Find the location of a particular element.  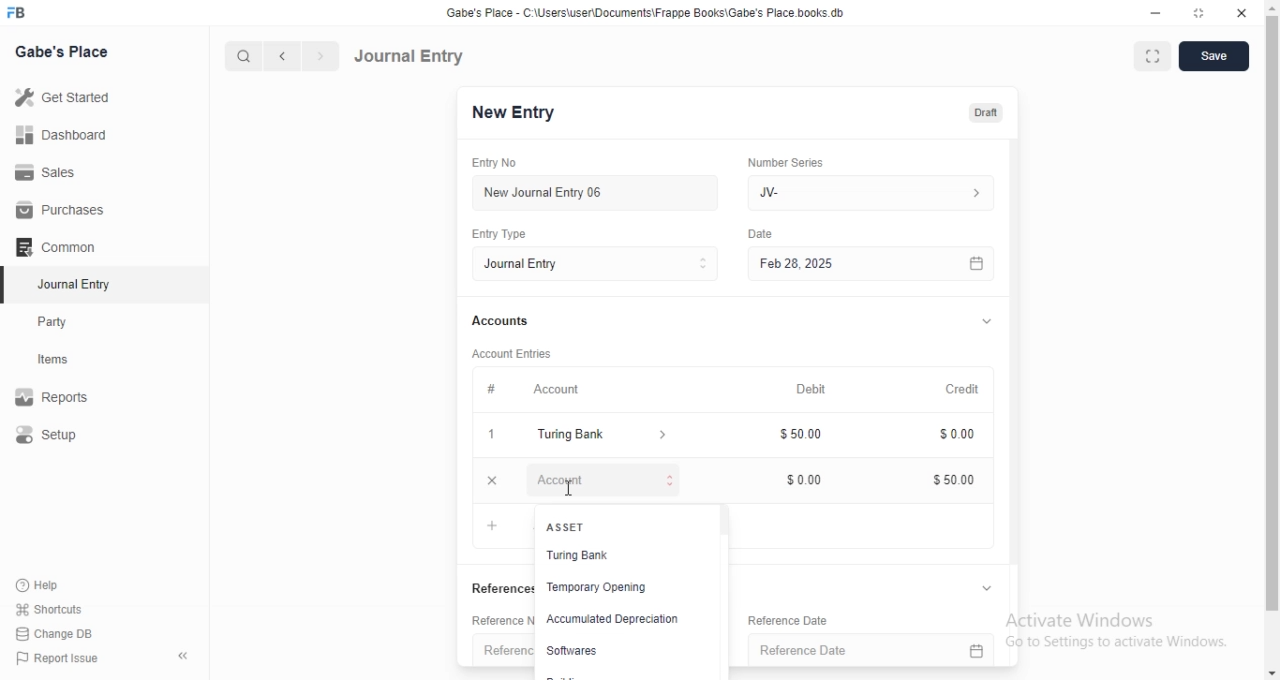

close is located at coordinates (497, 480).